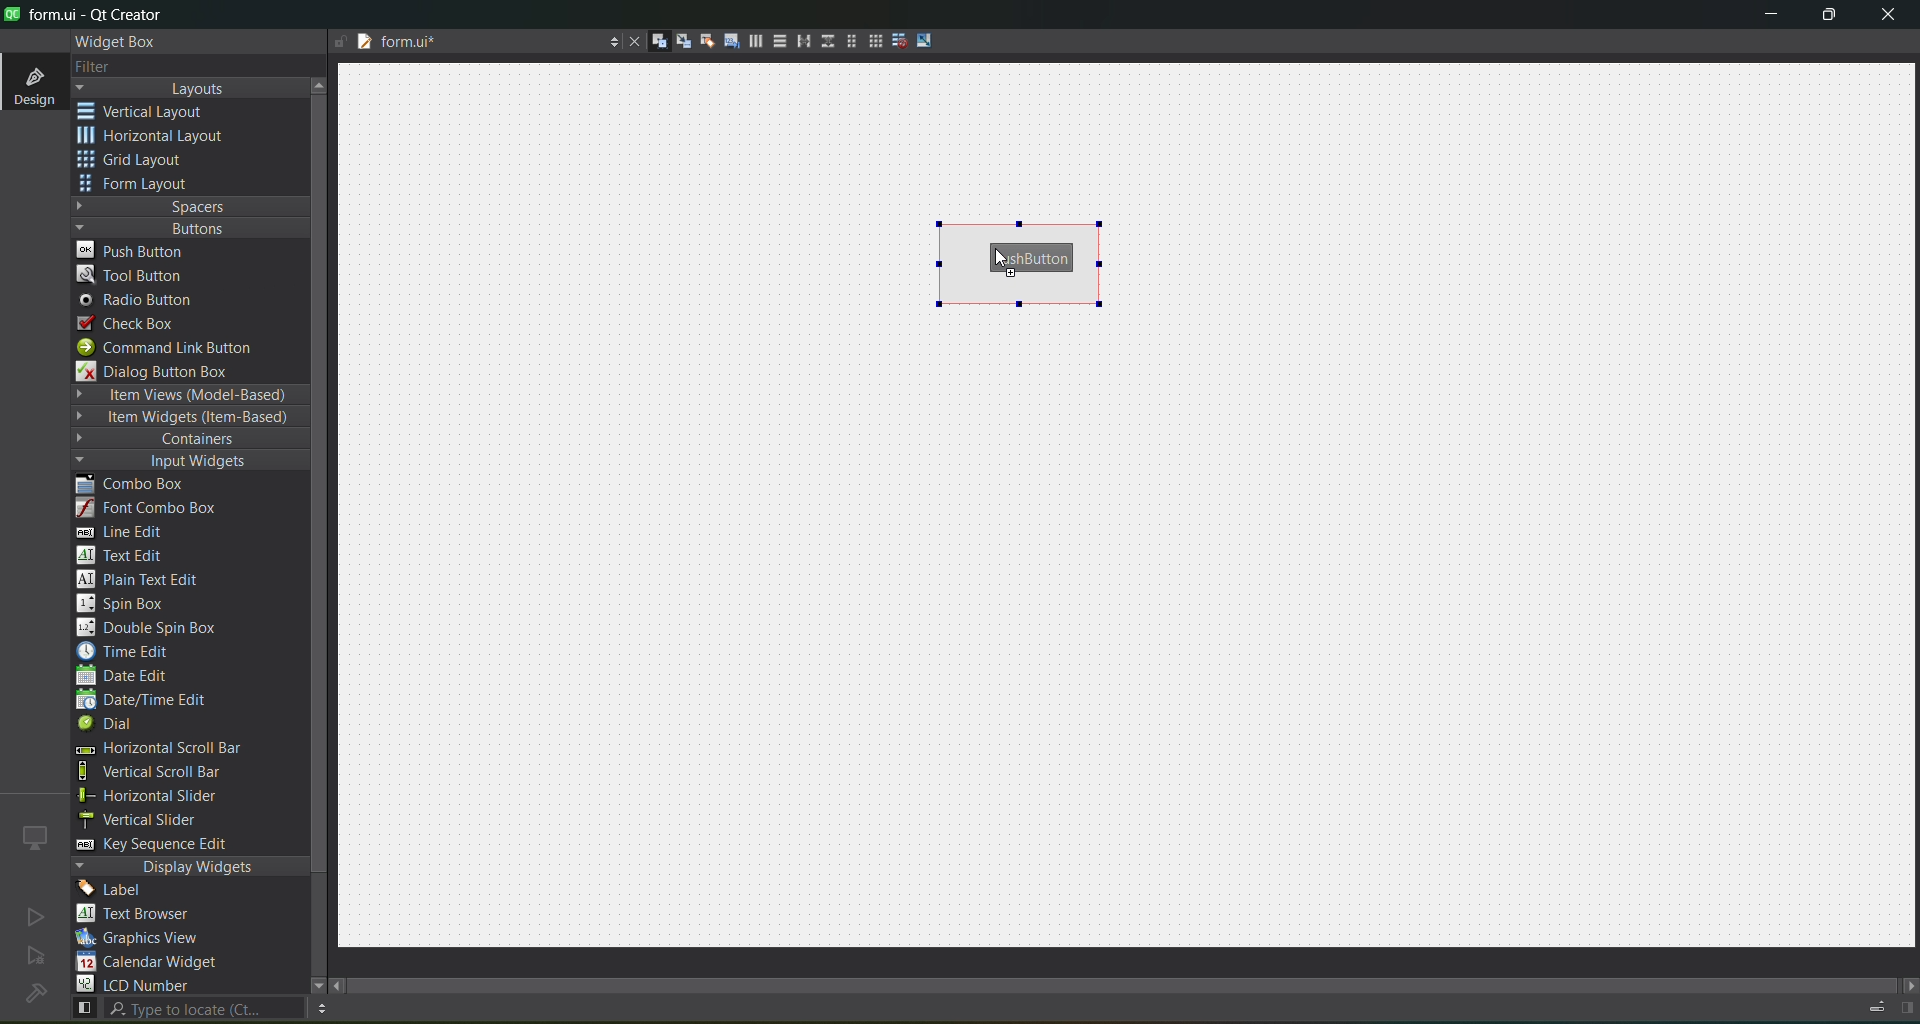 This screenshot has height=1024, width=1920. What do you see at coordinates (134, 274) in the screenshot?
I see `tool` at bounding box center [134, 274].